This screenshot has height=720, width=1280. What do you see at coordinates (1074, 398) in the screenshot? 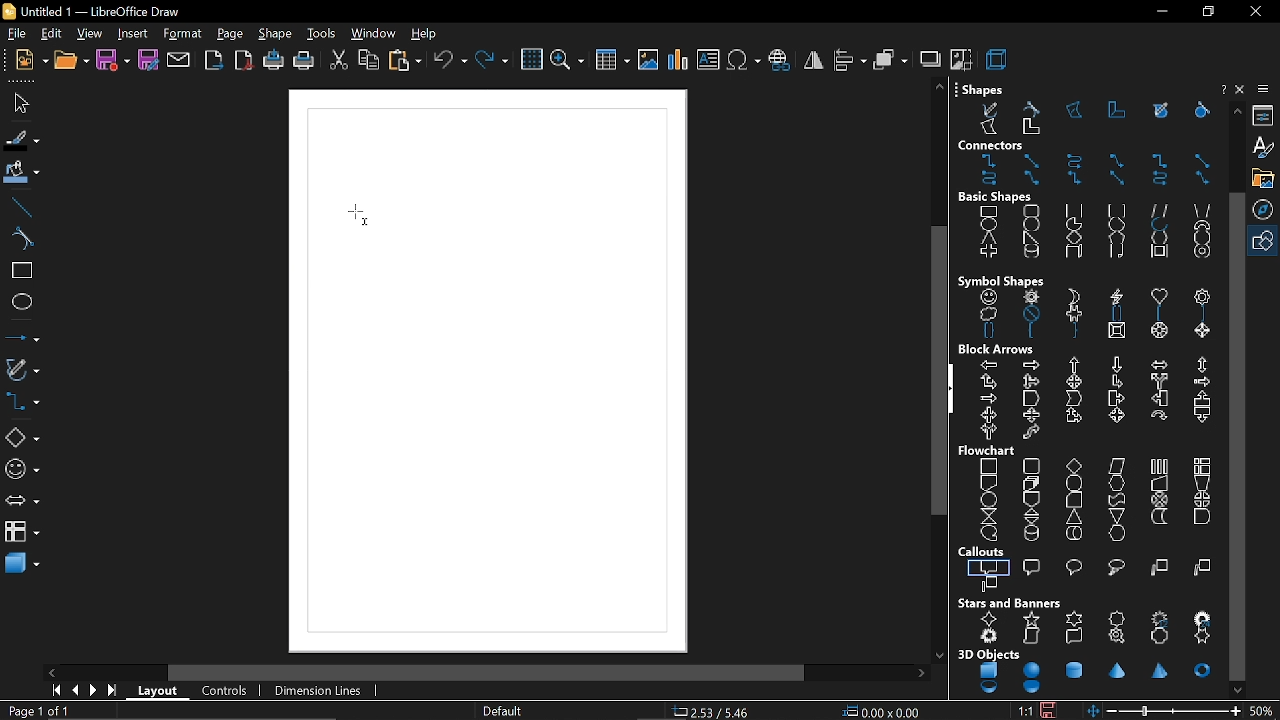
I see `chevron` at bounding box center [1074, 398].